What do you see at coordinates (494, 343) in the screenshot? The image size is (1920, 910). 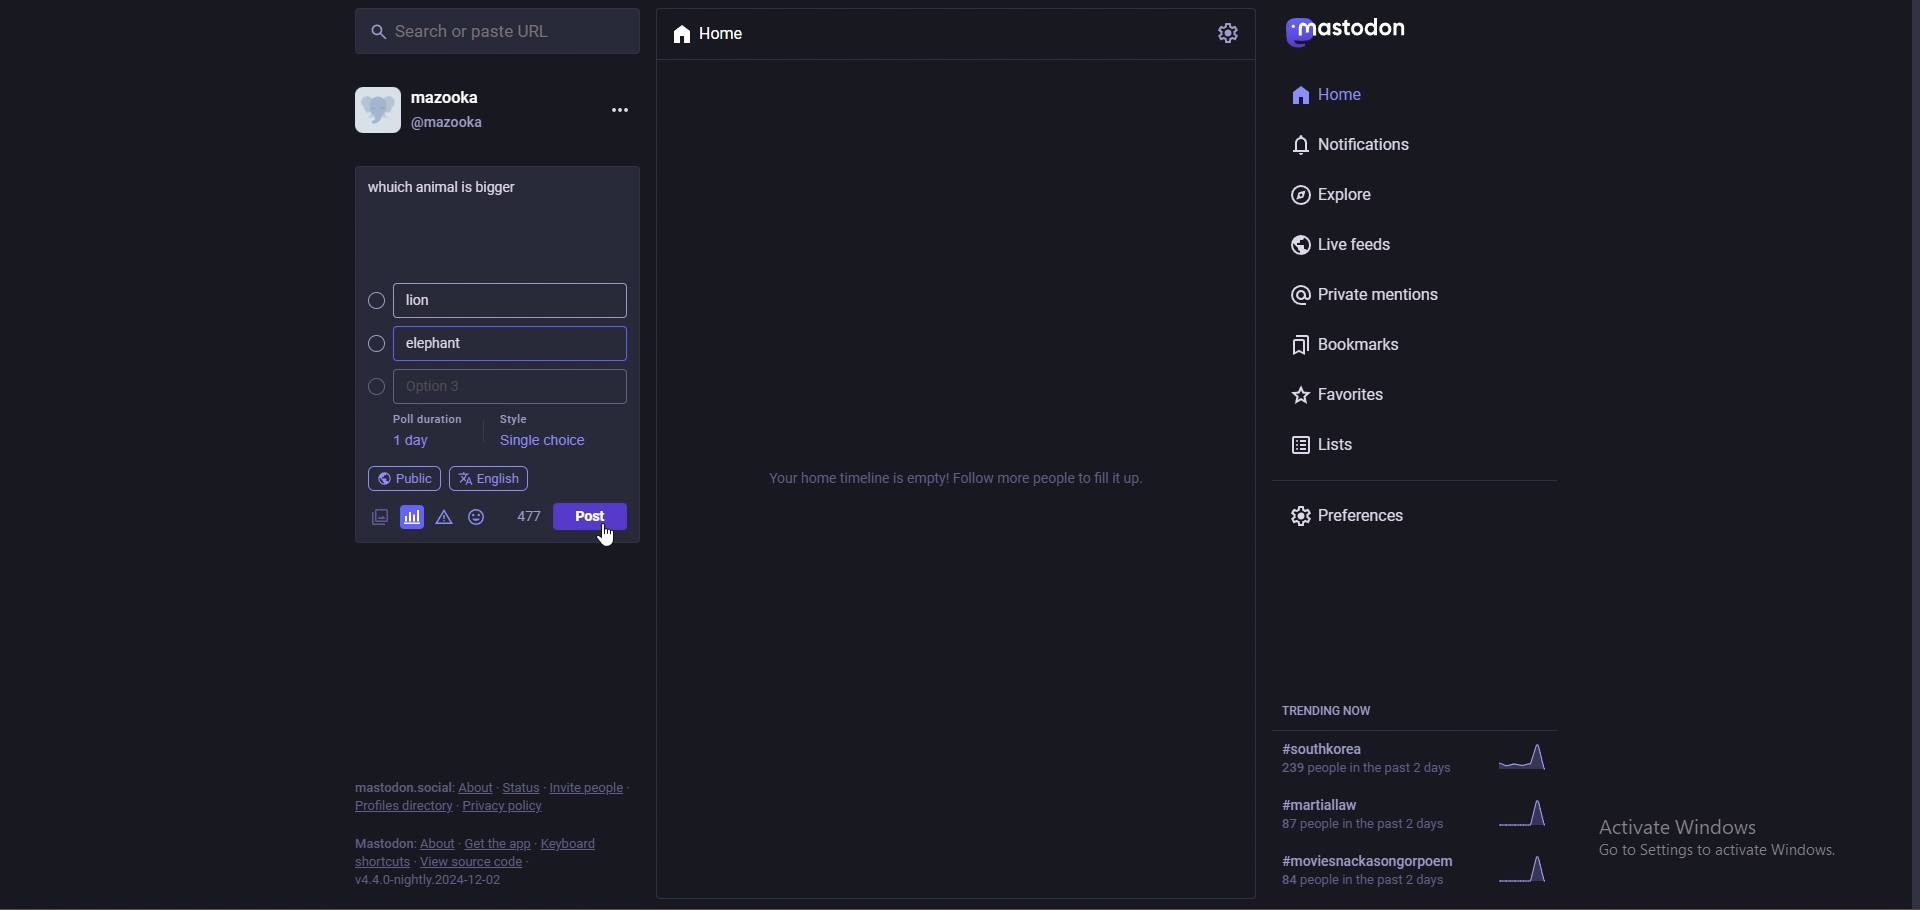 I see `option 2` at bounding box center [494, 343].